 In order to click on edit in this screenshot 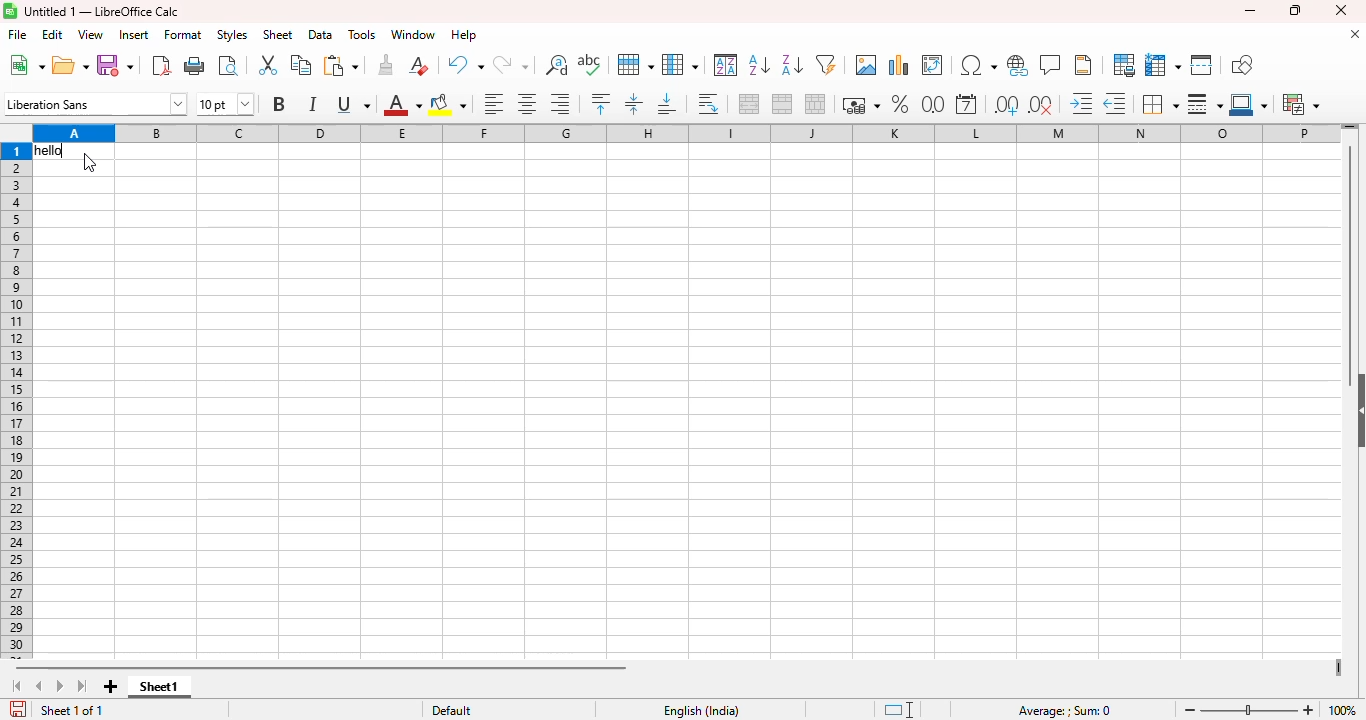, I will do `click(52, 35)`.